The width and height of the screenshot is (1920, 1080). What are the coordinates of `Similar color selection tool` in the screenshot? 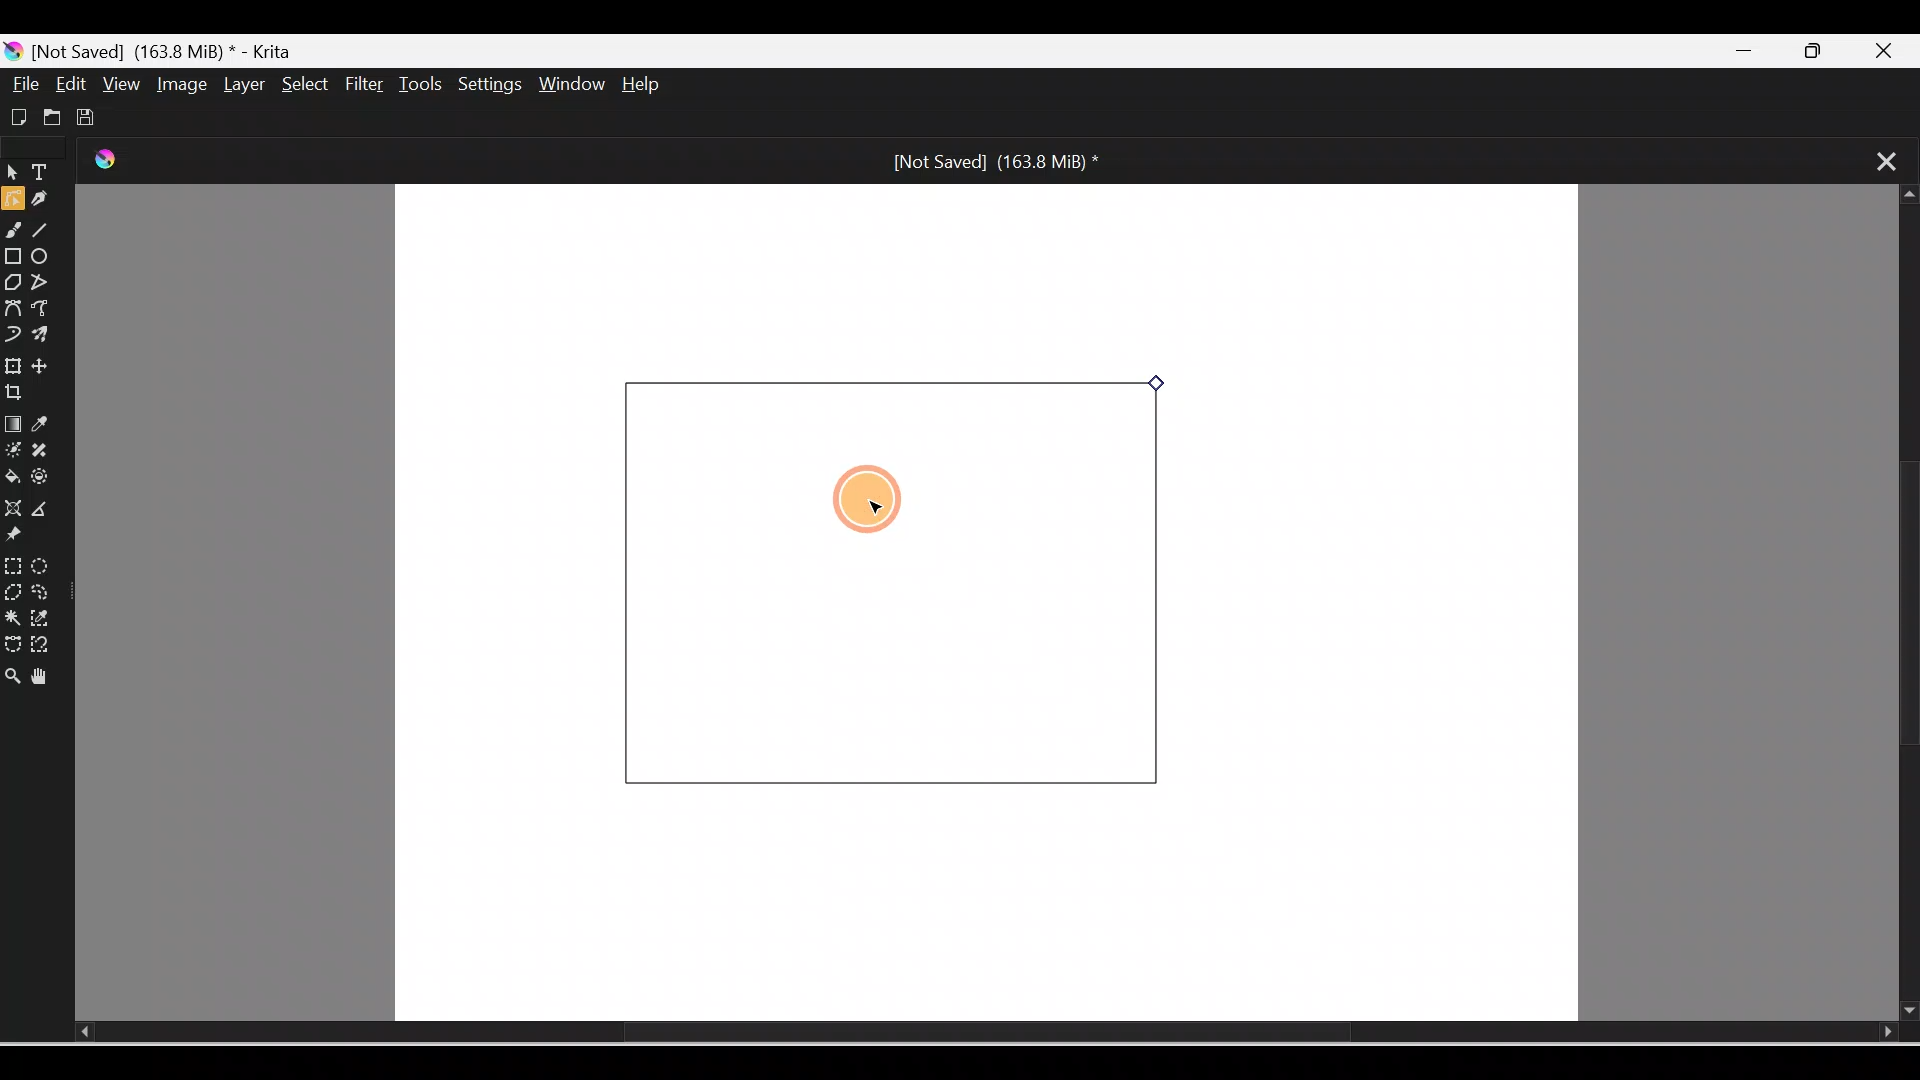 It's located at (44, 616).